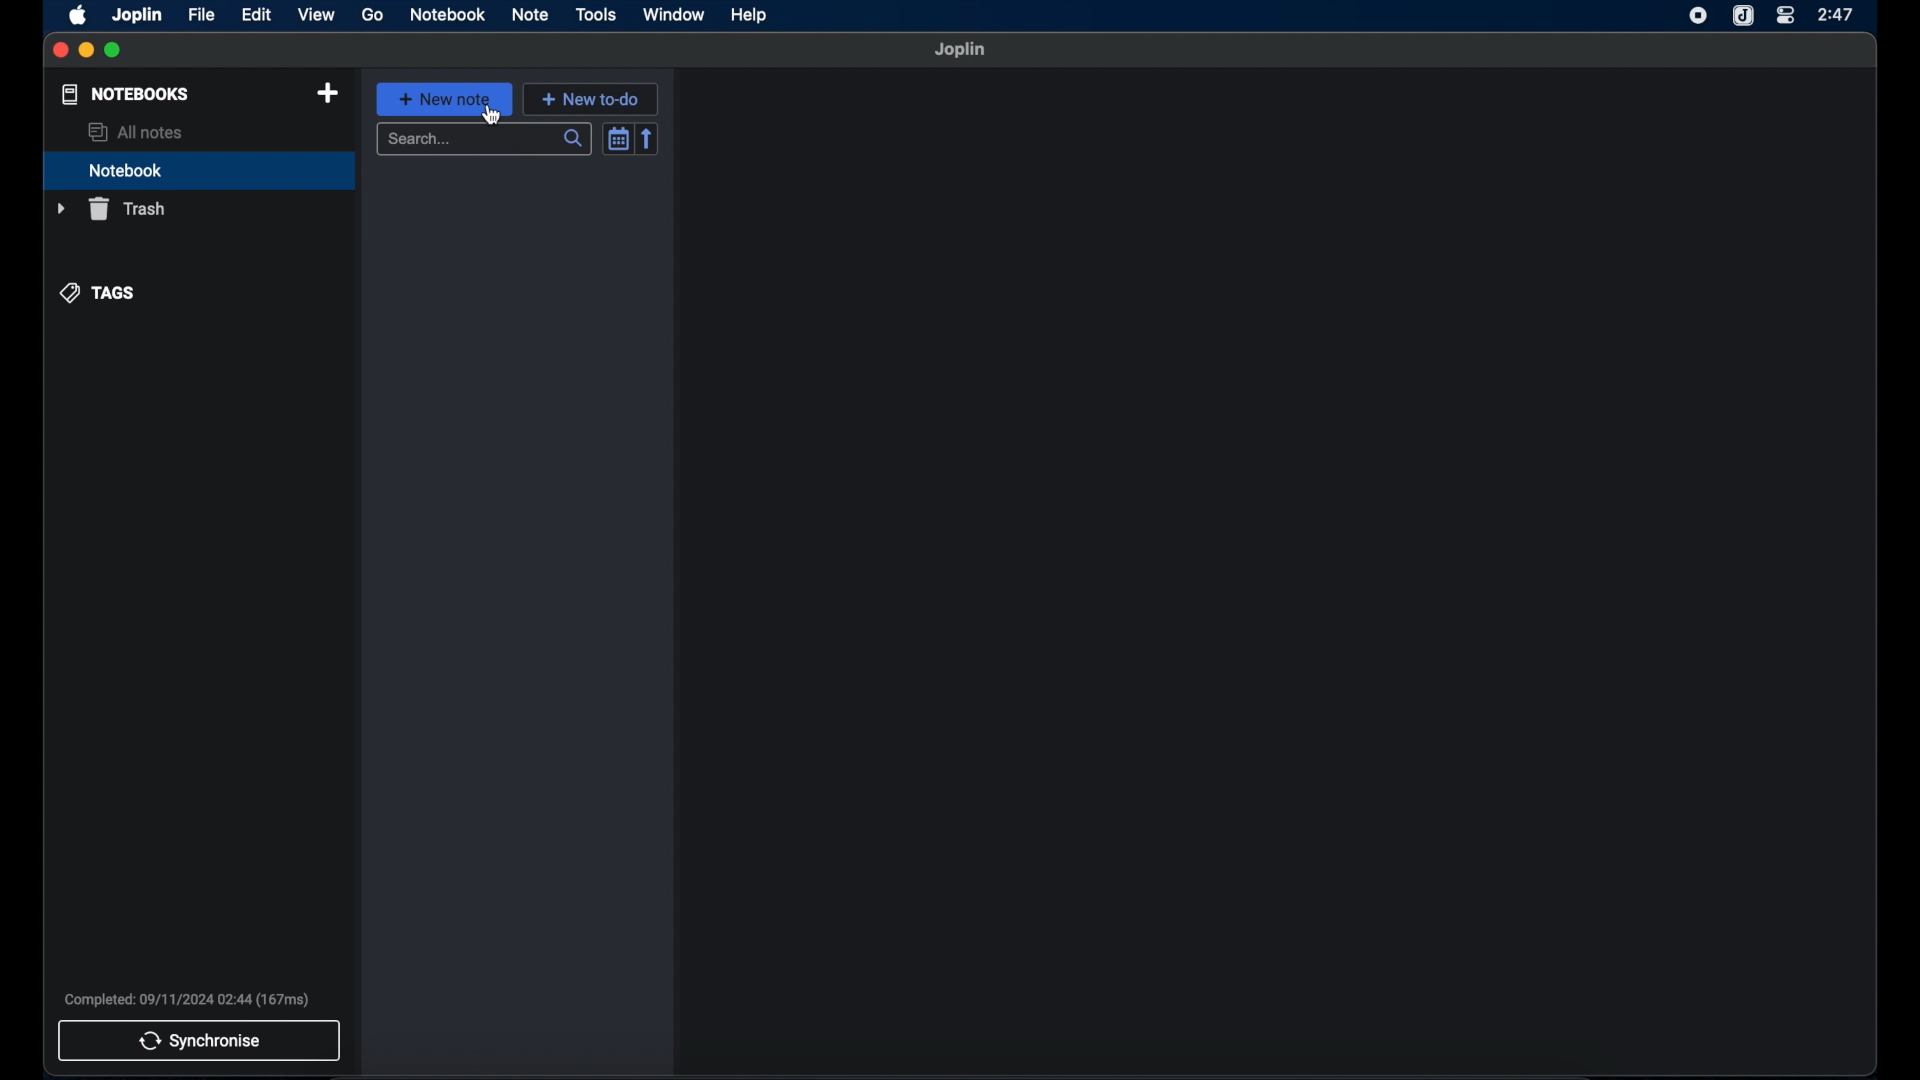  What do you see at coordinates (595, 14) in the screenshot?
I see `tools` at bounding box center [595, 14].